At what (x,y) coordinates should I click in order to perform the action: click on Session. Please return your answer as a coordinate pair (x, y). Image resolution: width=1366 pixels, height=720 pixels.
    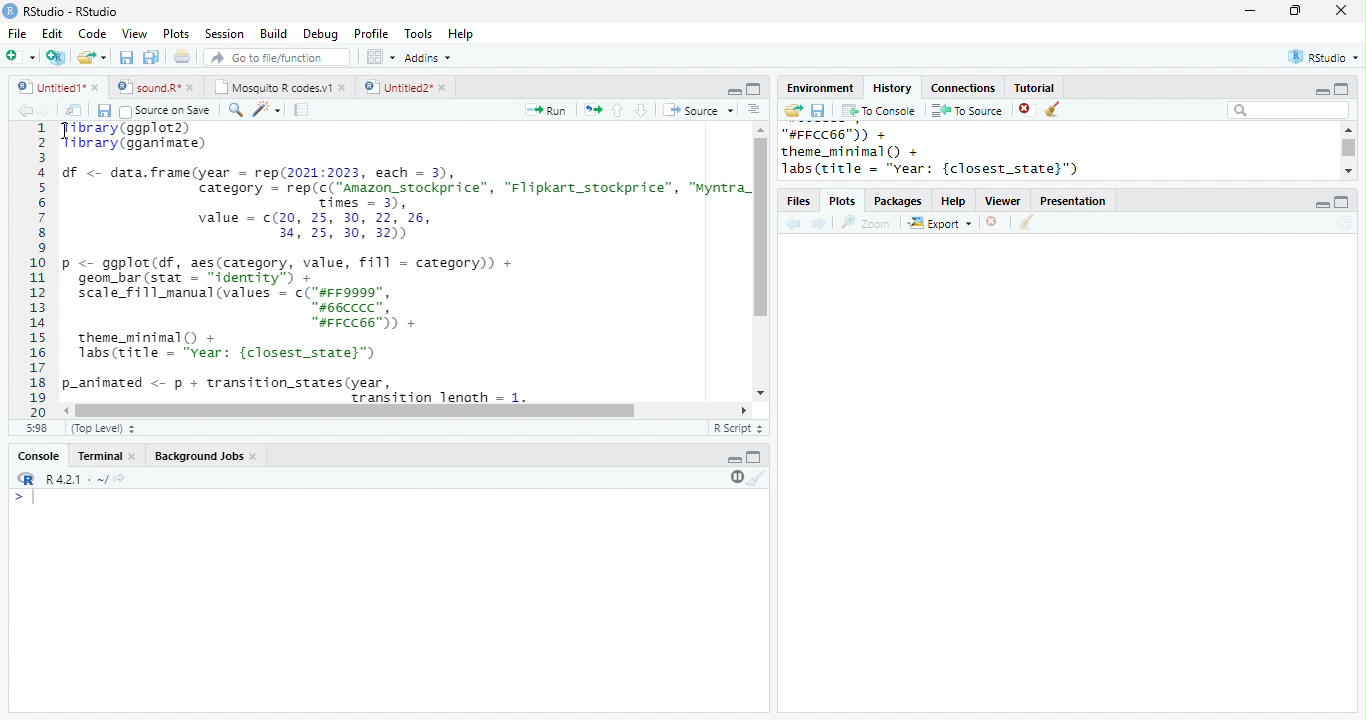
    Looking at the image, I should click on (223, 34).